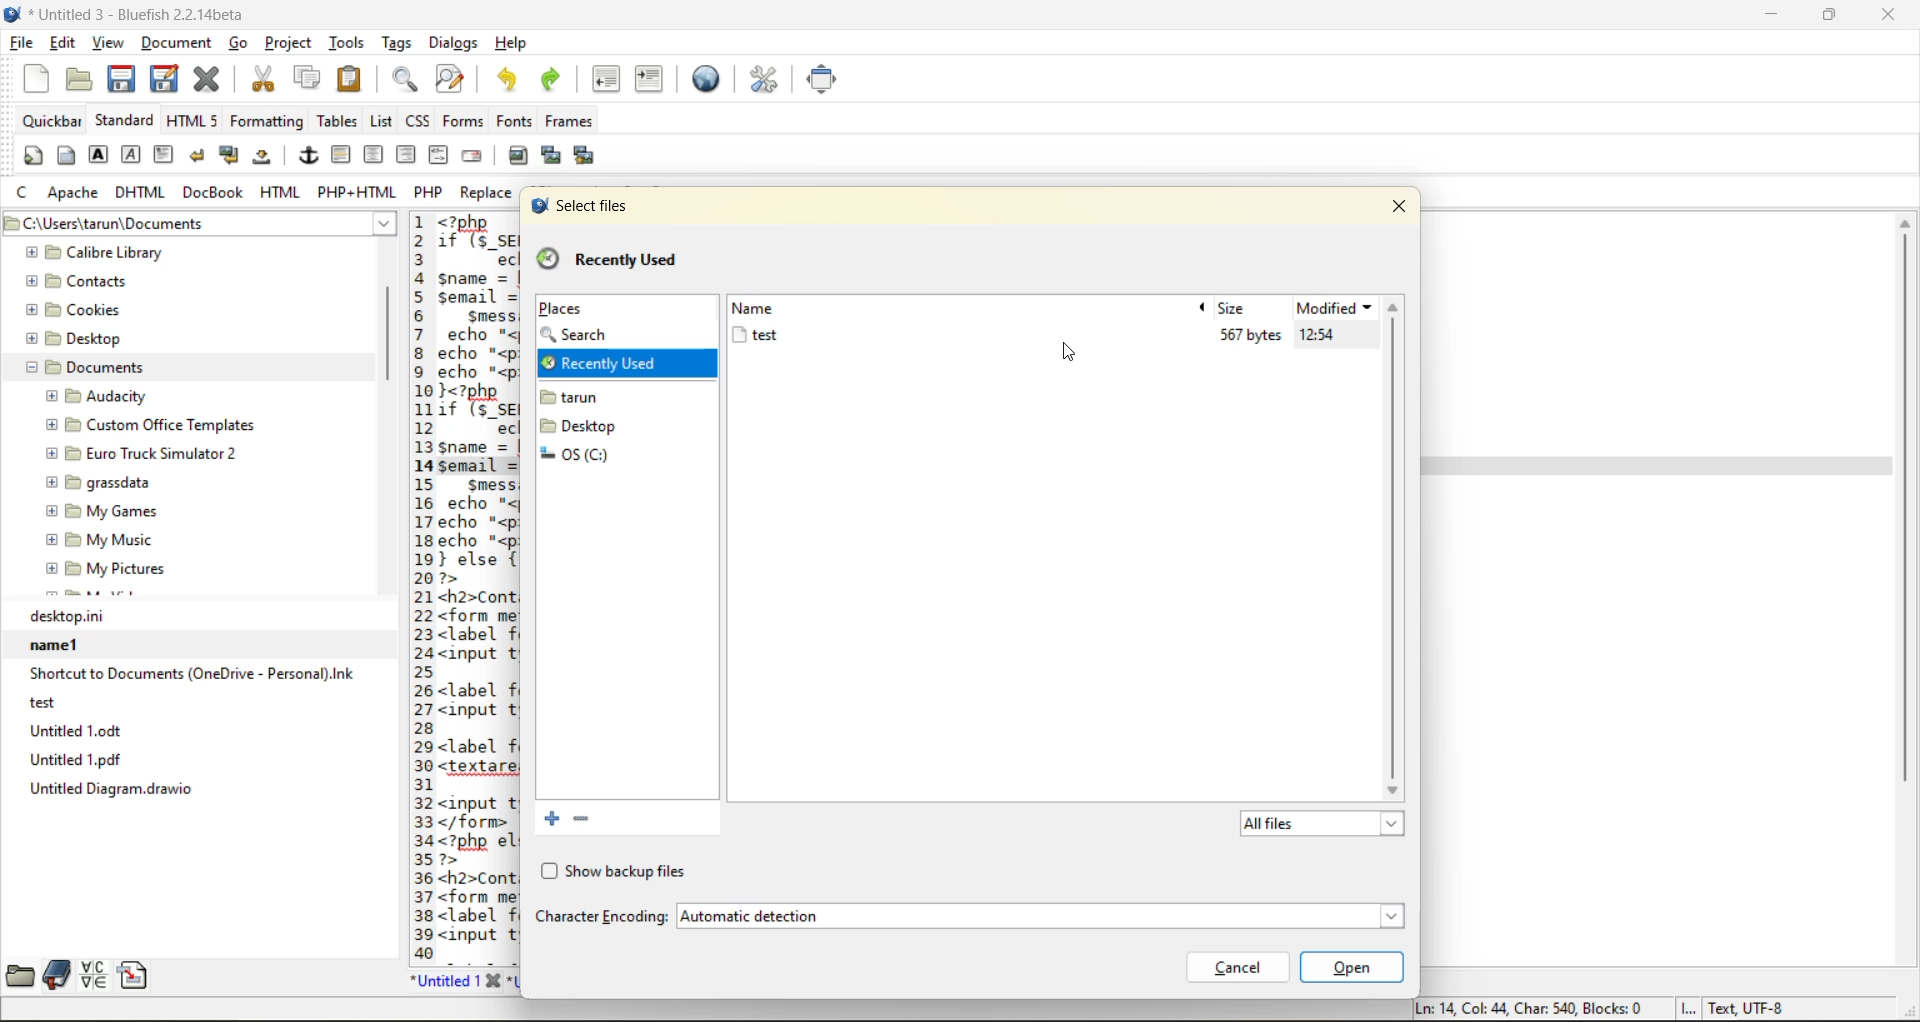 Image resolution: width=1920 pixels, height=1022 pixels. What do you see at coordinates (489, 193) in the screenshot?
I see `replace` at bounding box center [489, 193].